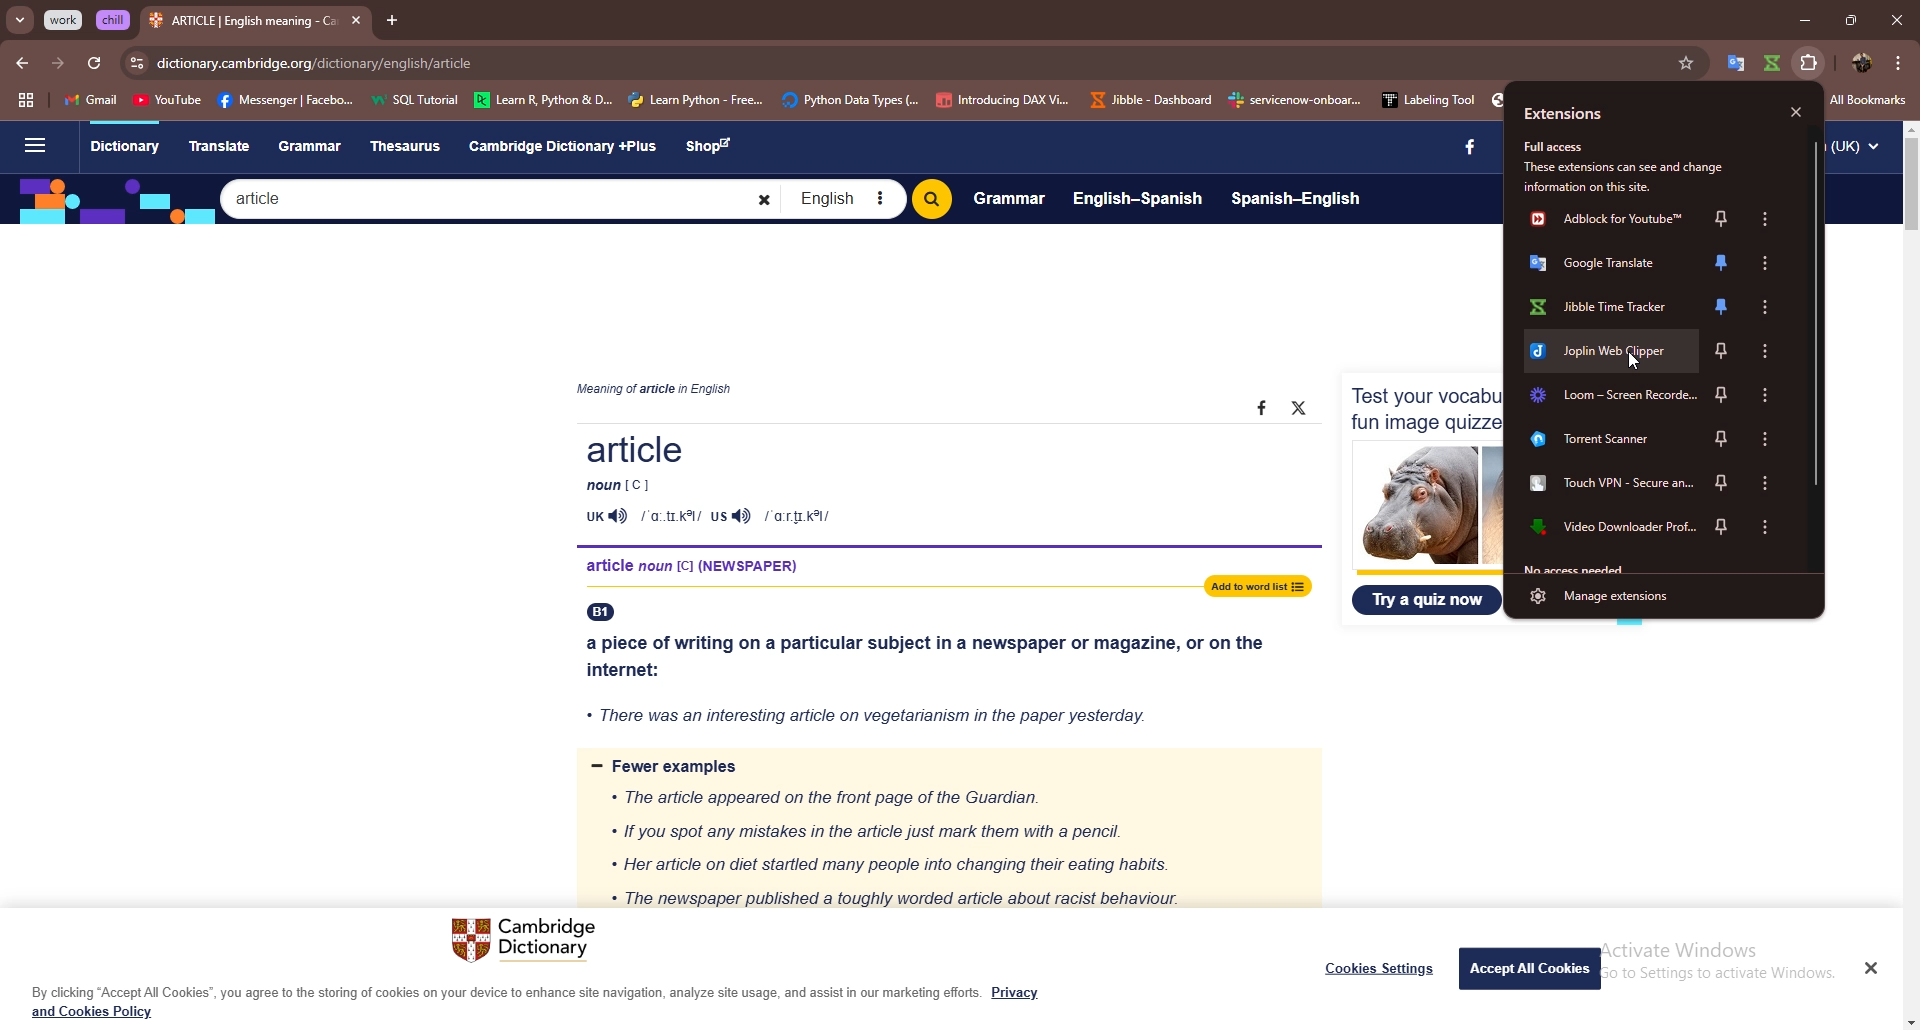 This screenshot has height=1030, width=1920. Describe the element at coordinates (843, 199) in the screenshot. I see `English  ` at that location.